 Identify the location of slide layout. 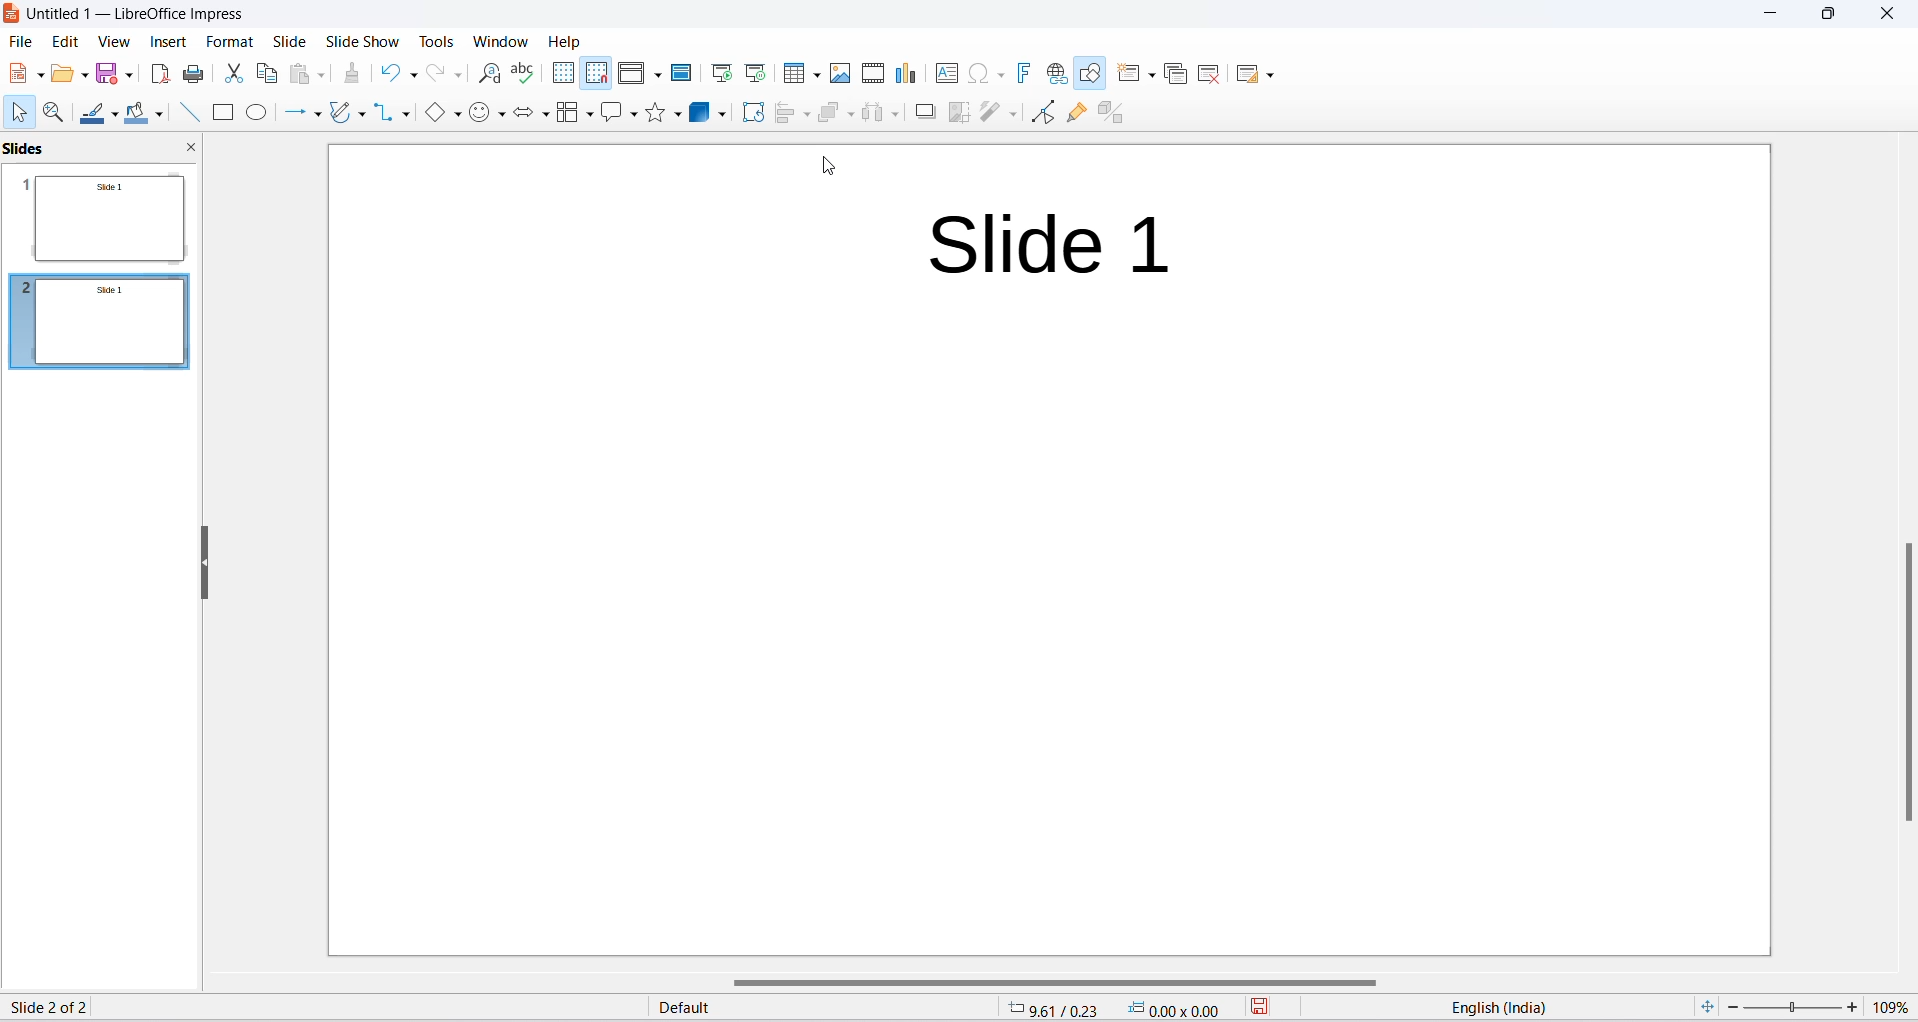
(1258, 74).